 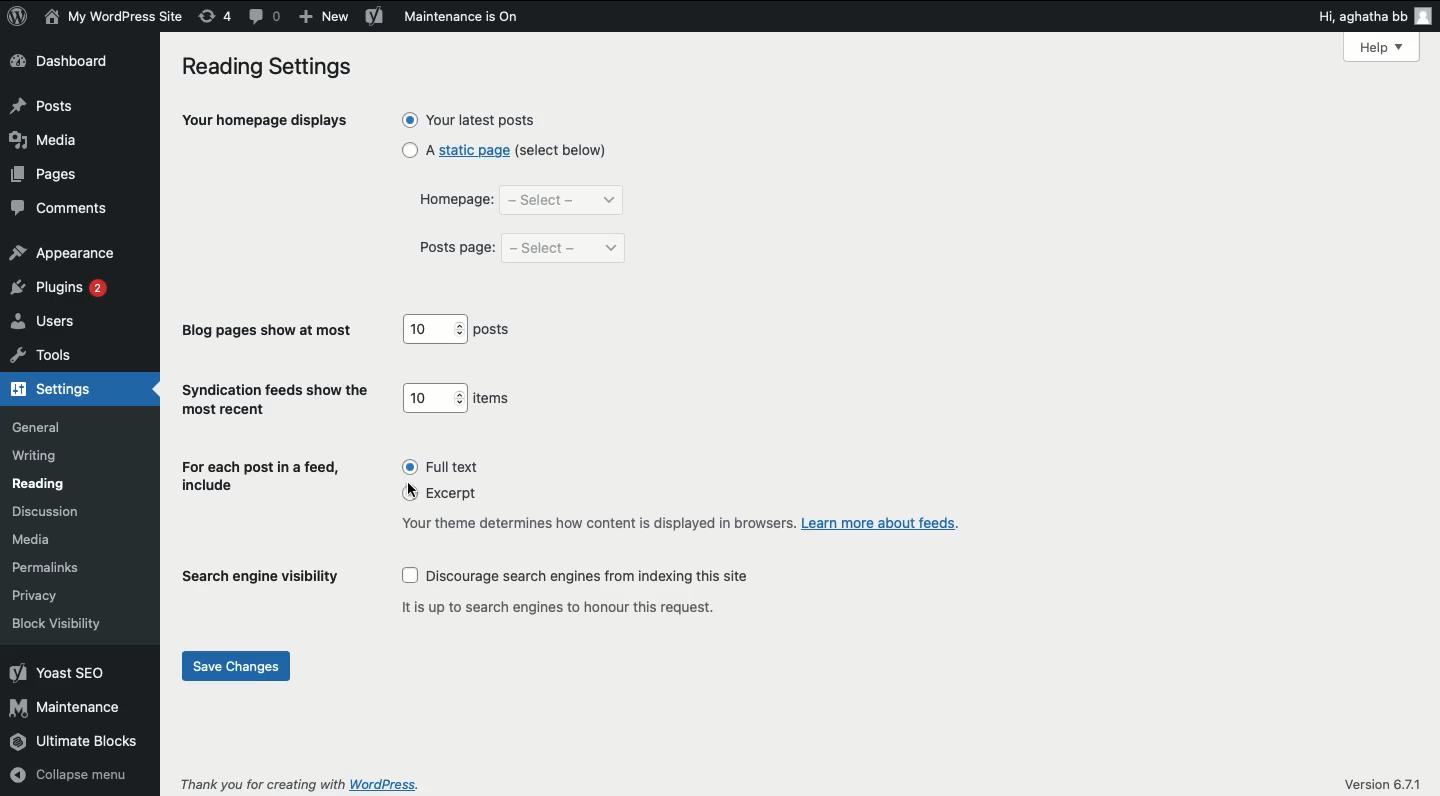 What do you see at coordinates (61, 61) in the screenshot?
I see `dashboard ` at bounding box center [61, 61].